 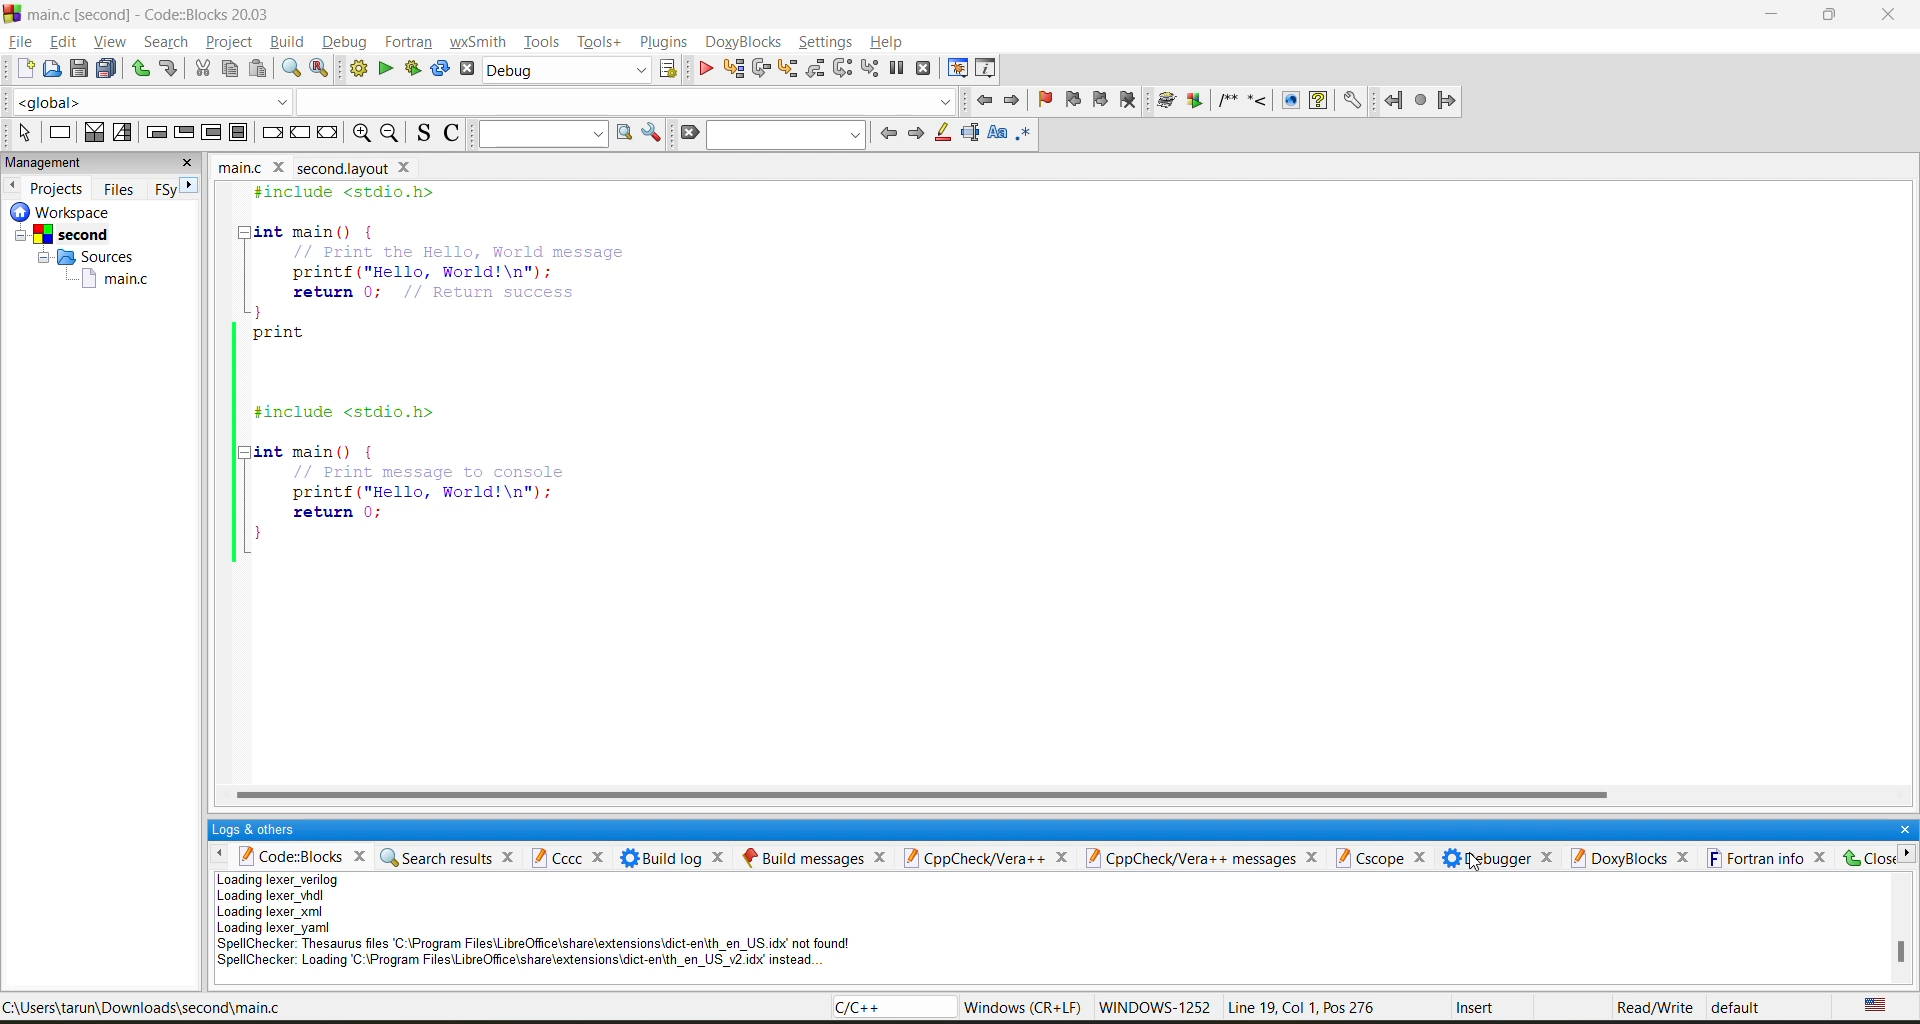 What do you see at coordinates (618, 132) in the screenshot?
I see `run search` at bounding box center [618, 132].